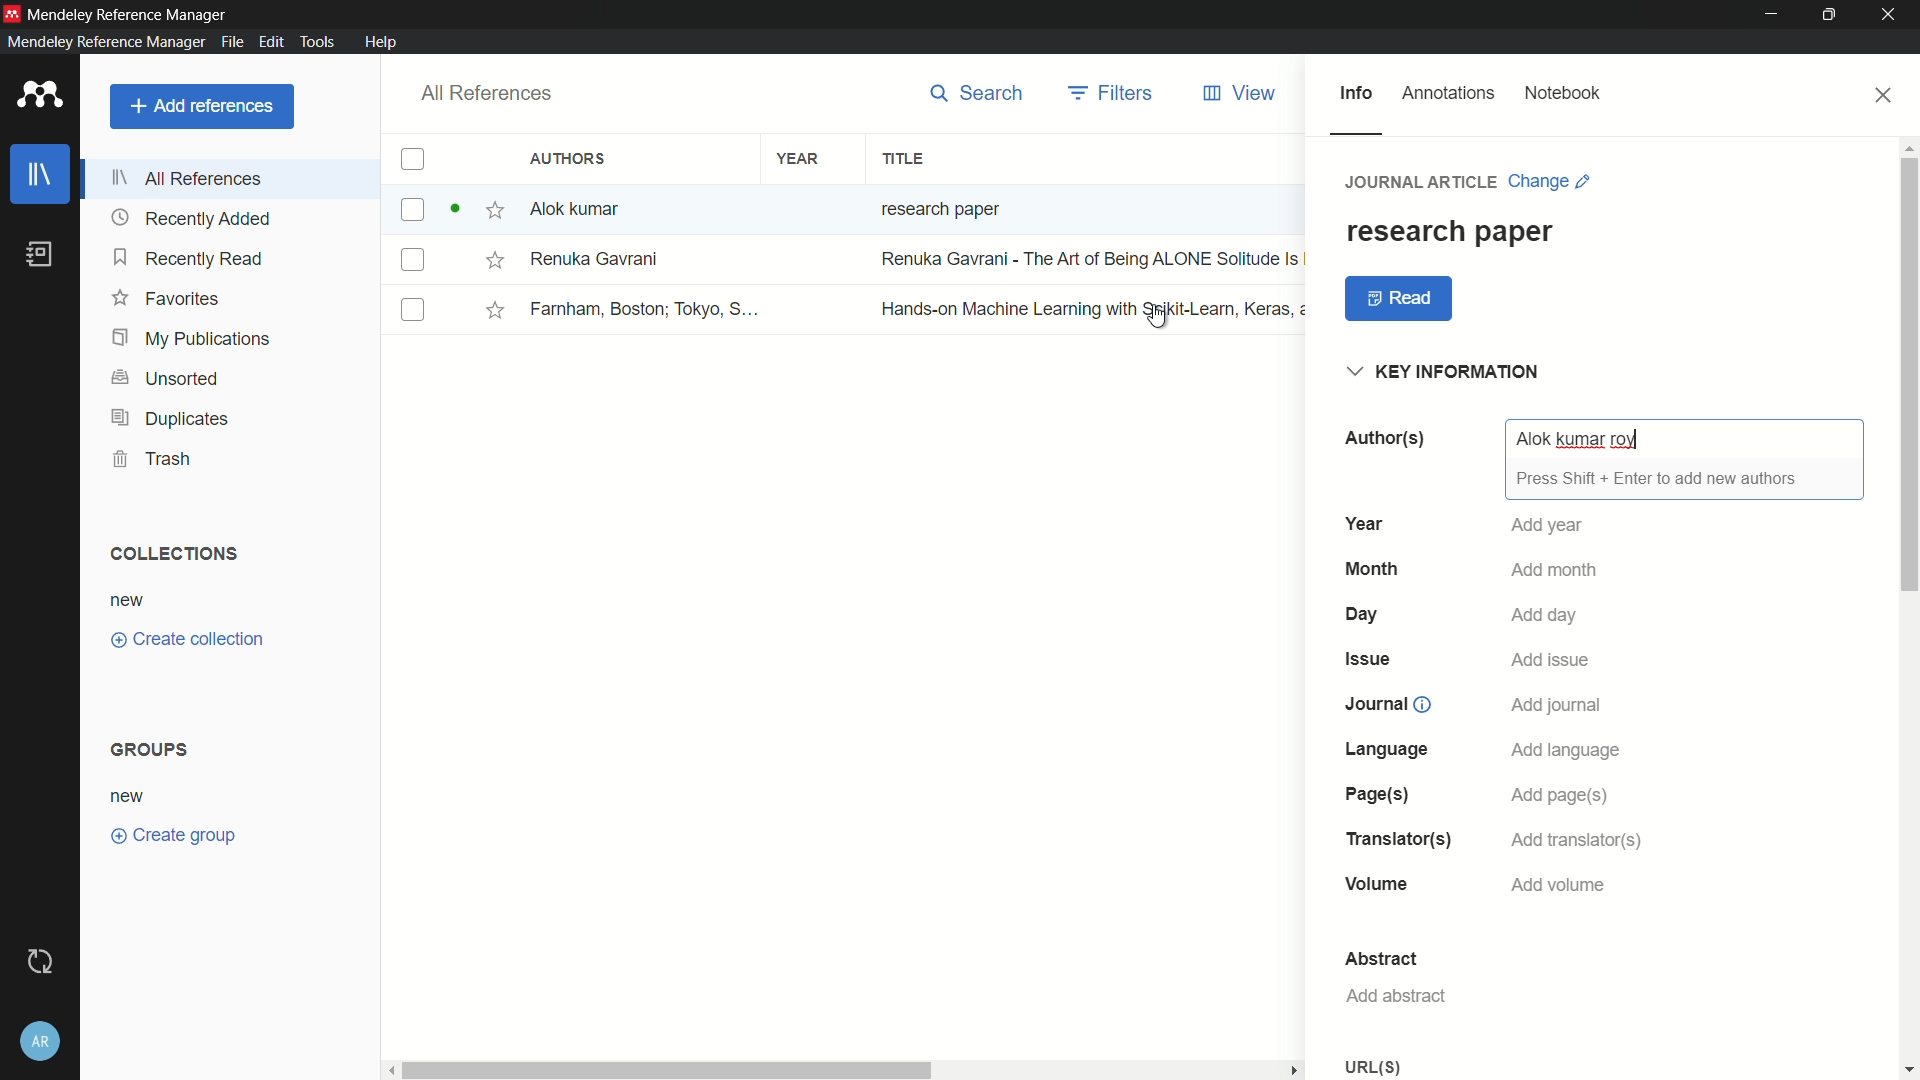 This screenshot has height=1080, width=1920. What do you see at coordinates (1377, 884) in the screenshot?
I see `volume` at bounding box center [1377, 884].